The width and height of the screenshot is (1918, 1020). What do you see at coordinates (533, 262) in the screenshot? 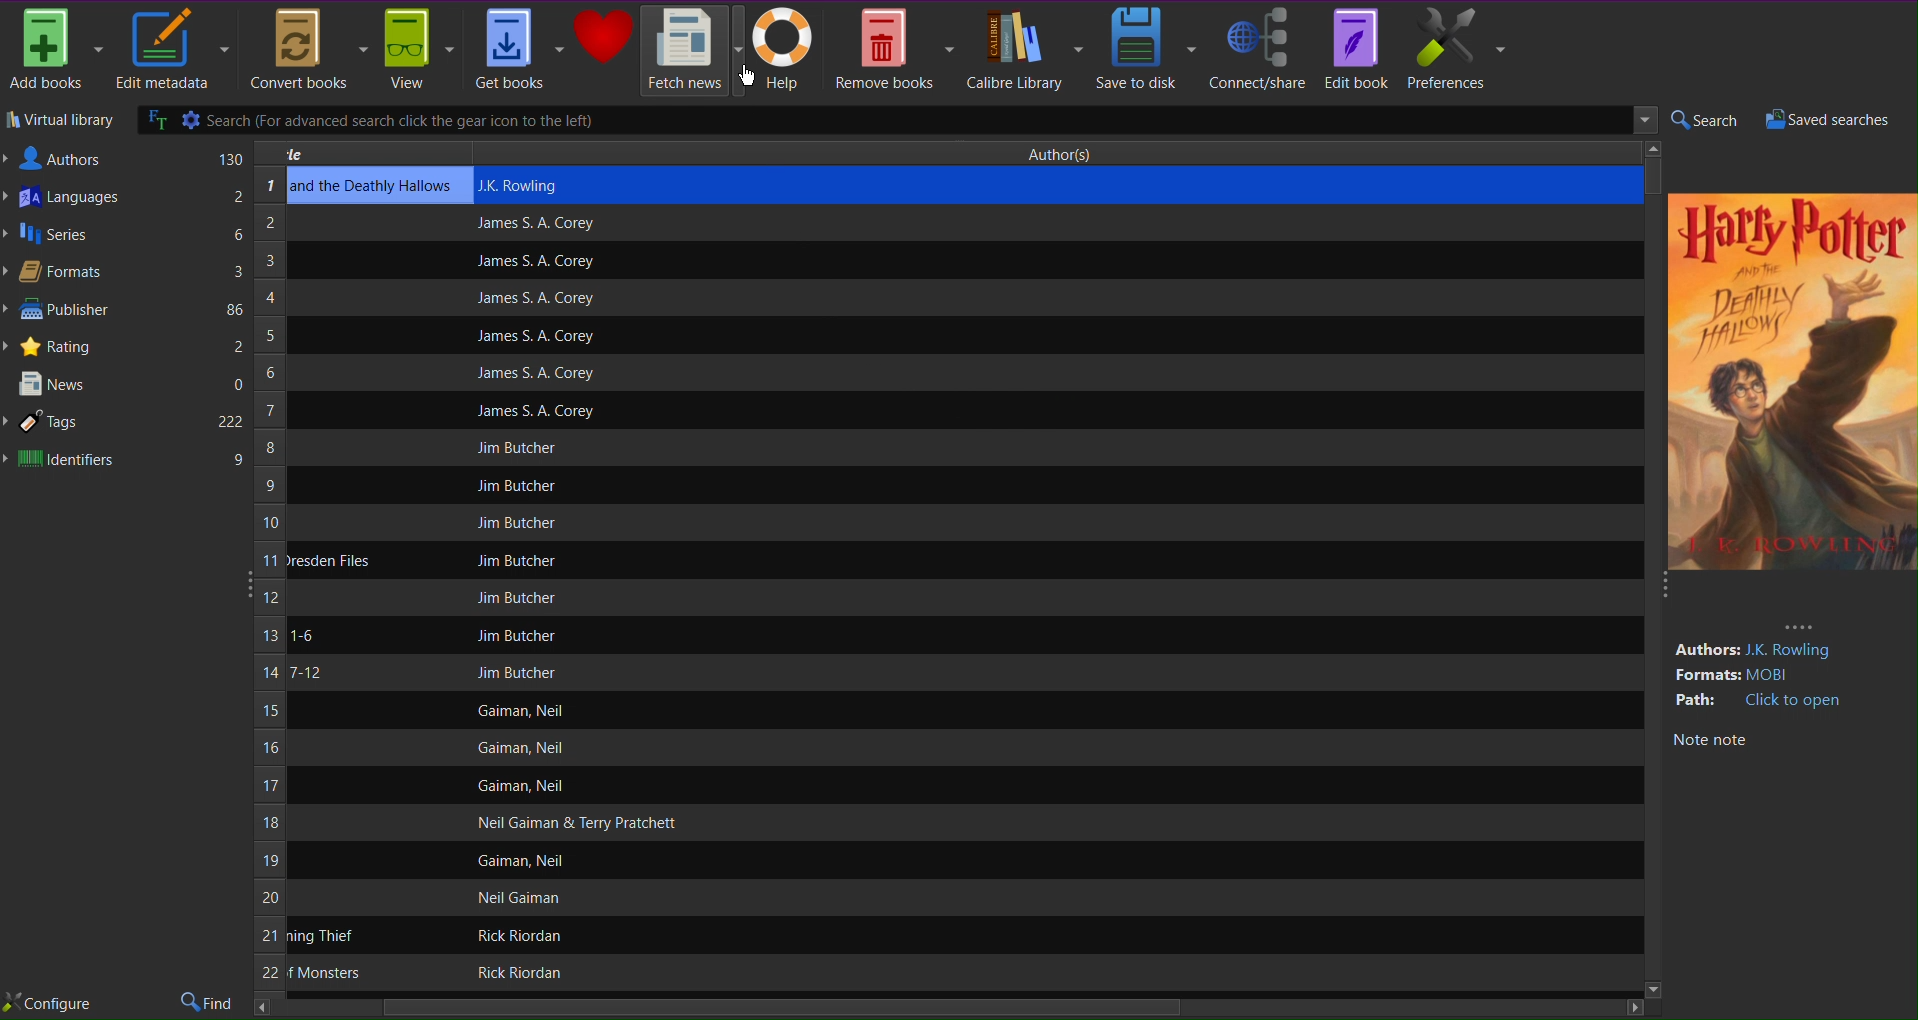
I see `James S. A. Corey` at bounding box center [533, 262].